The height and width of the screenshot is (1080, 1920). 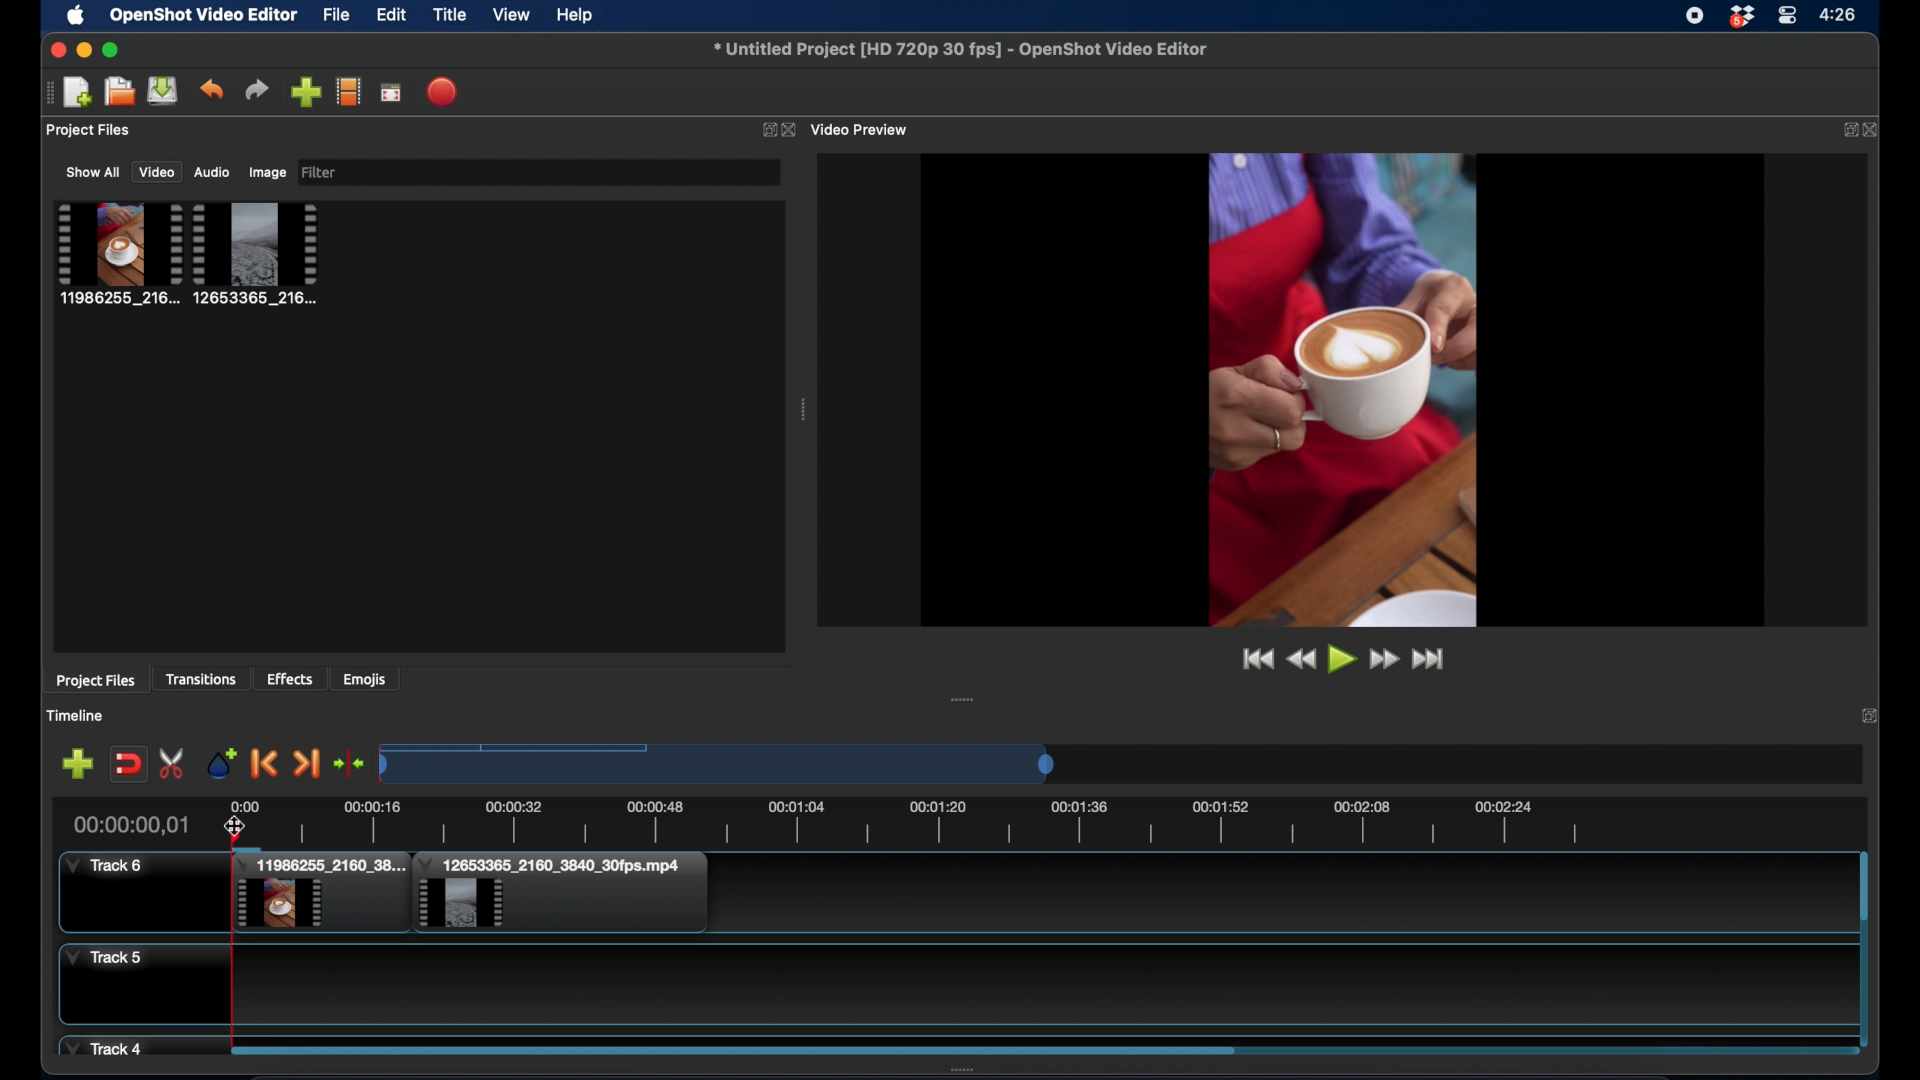 What do you see at coordinates (164, 91) in the screenshot?
I see `save project` at bounding box center [164, 91].